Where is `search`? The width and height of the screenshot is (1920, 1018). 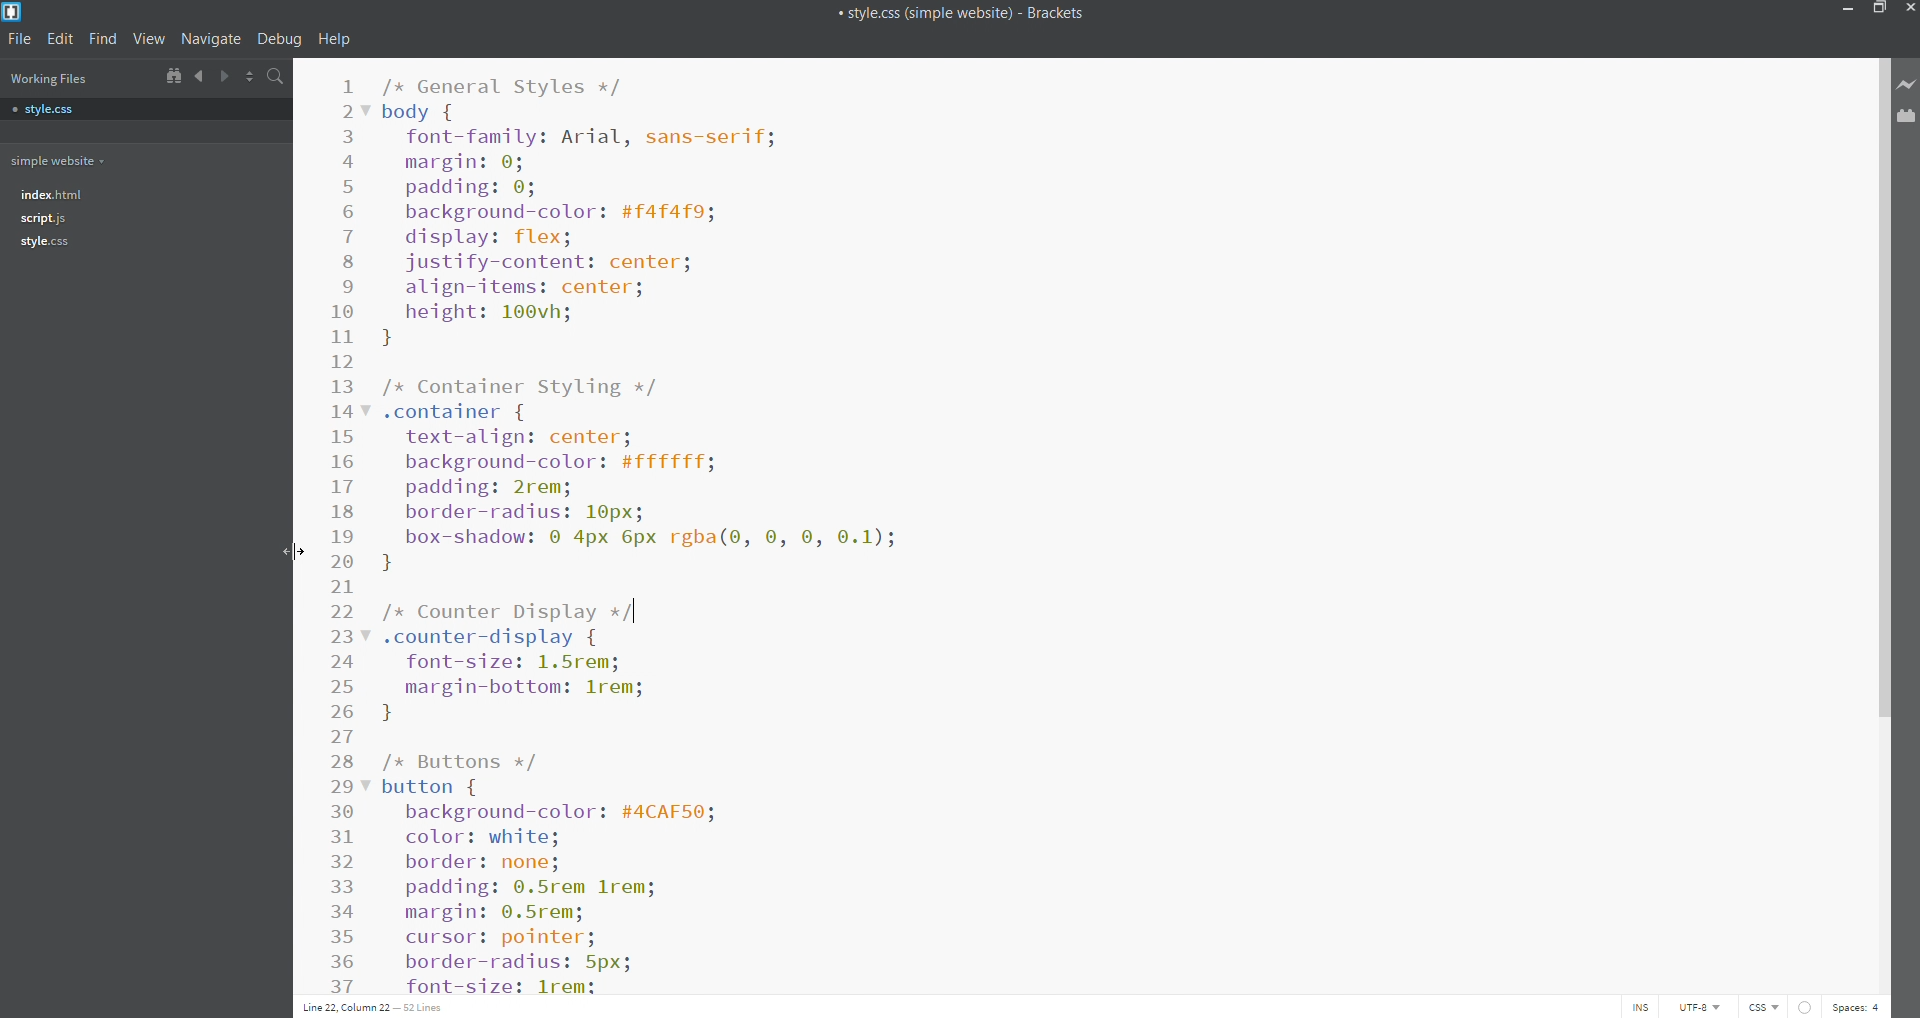 search is located at coordinates (275, 77).